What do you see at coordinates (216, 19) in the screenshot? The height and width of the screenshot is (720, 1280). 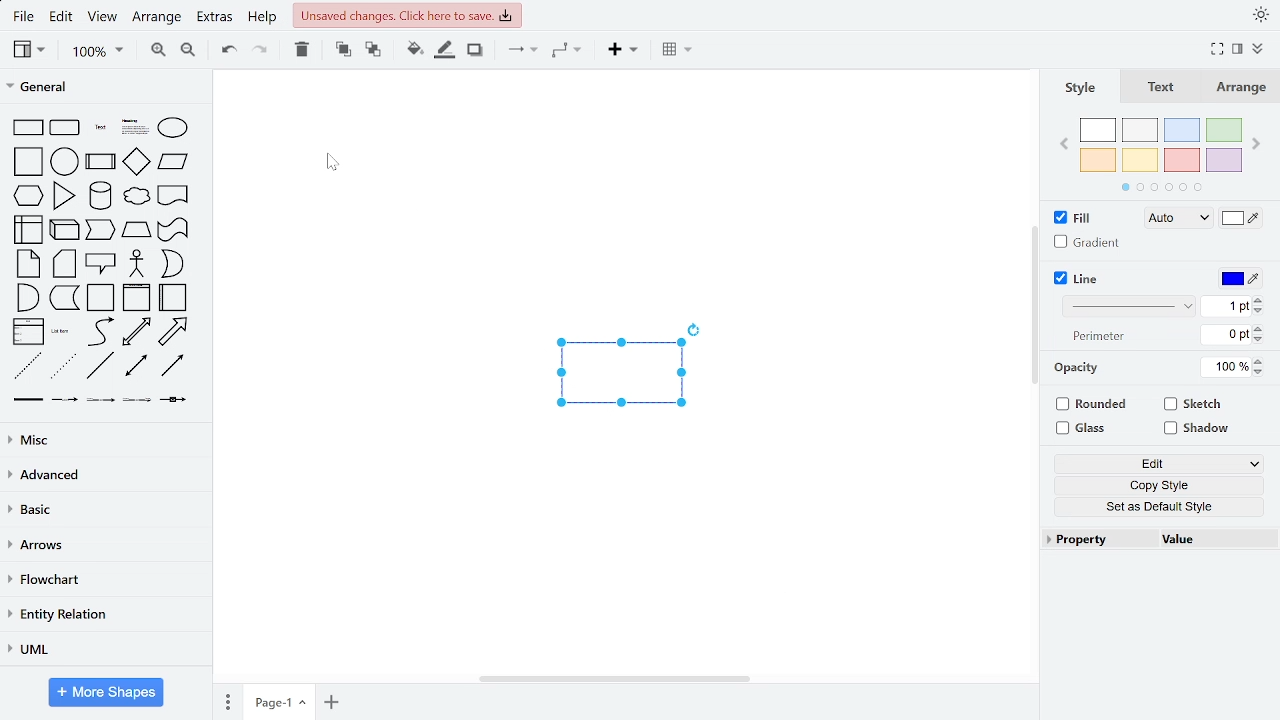 I see `extras` at bounding box center [216, 19].